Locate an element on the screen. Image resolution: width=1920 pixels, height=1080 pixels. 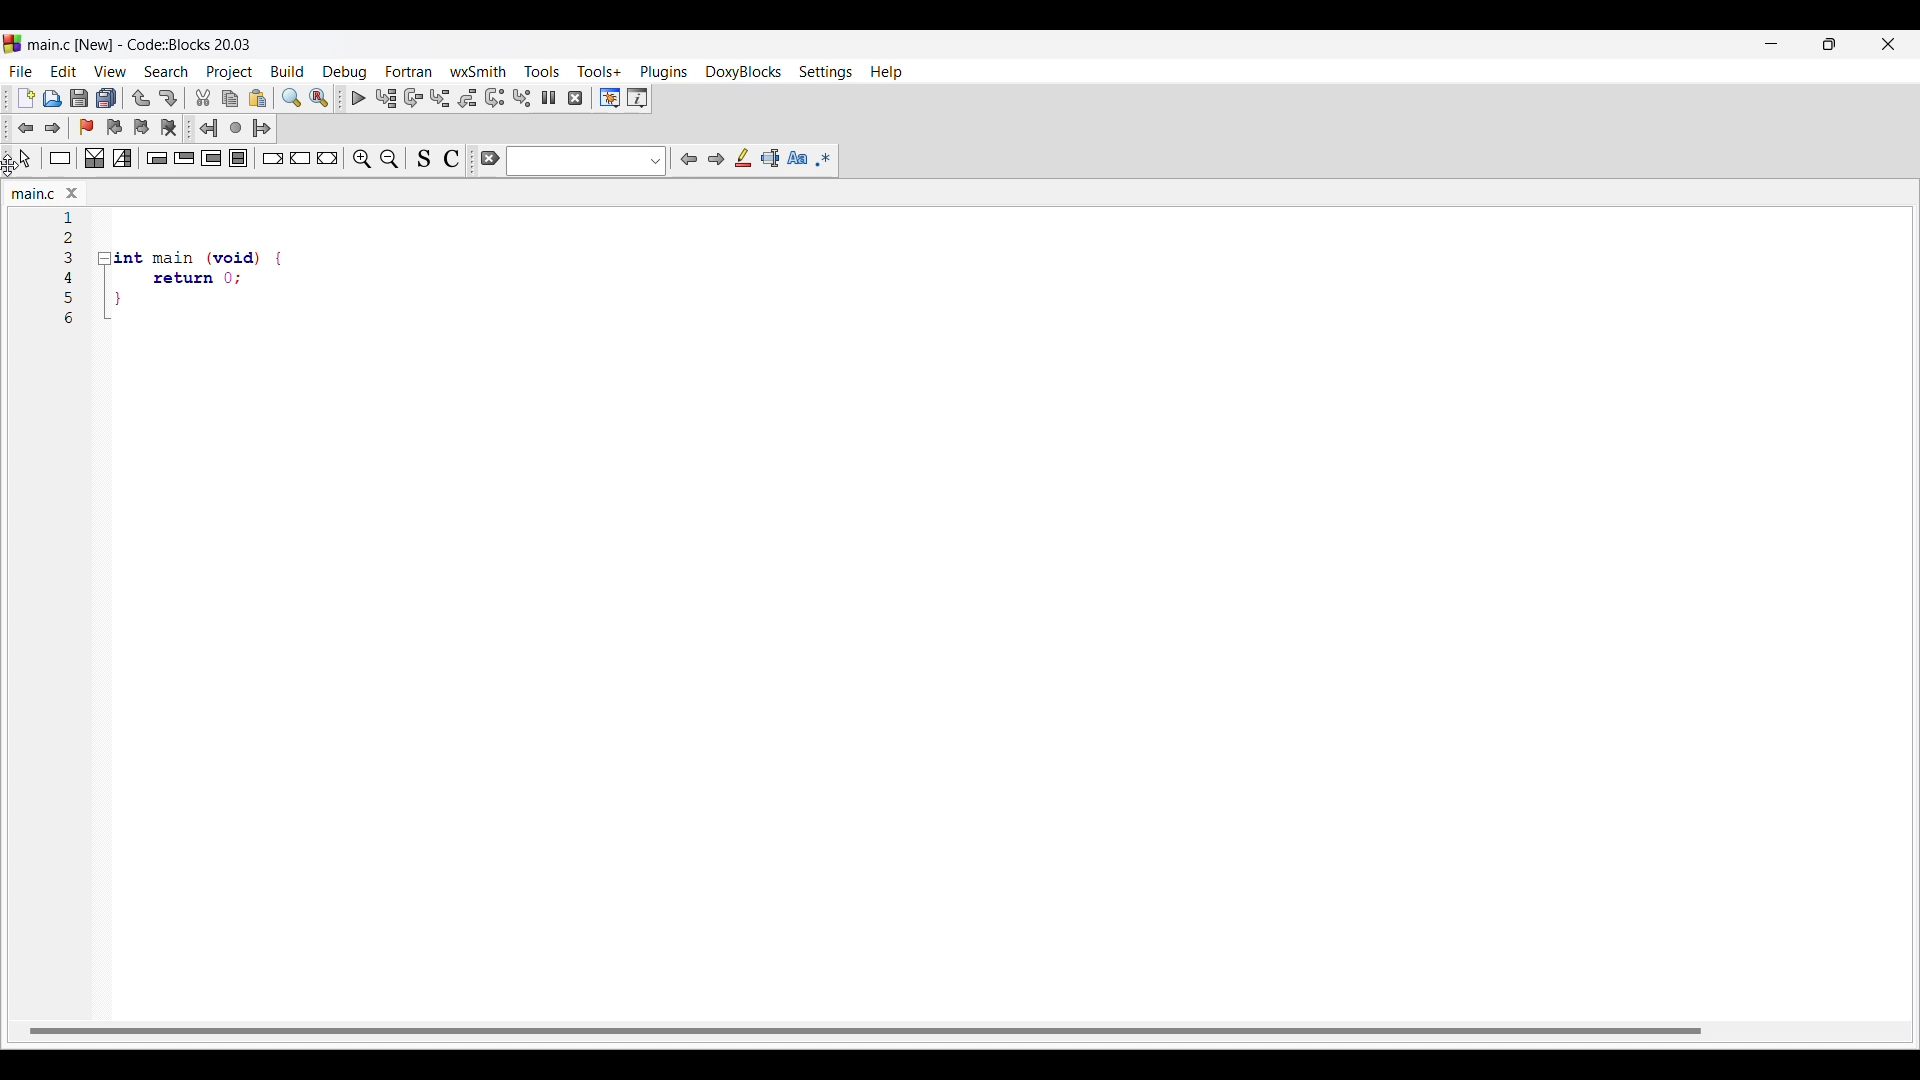
Project name, software name and version is located at coordinates (140, 44).